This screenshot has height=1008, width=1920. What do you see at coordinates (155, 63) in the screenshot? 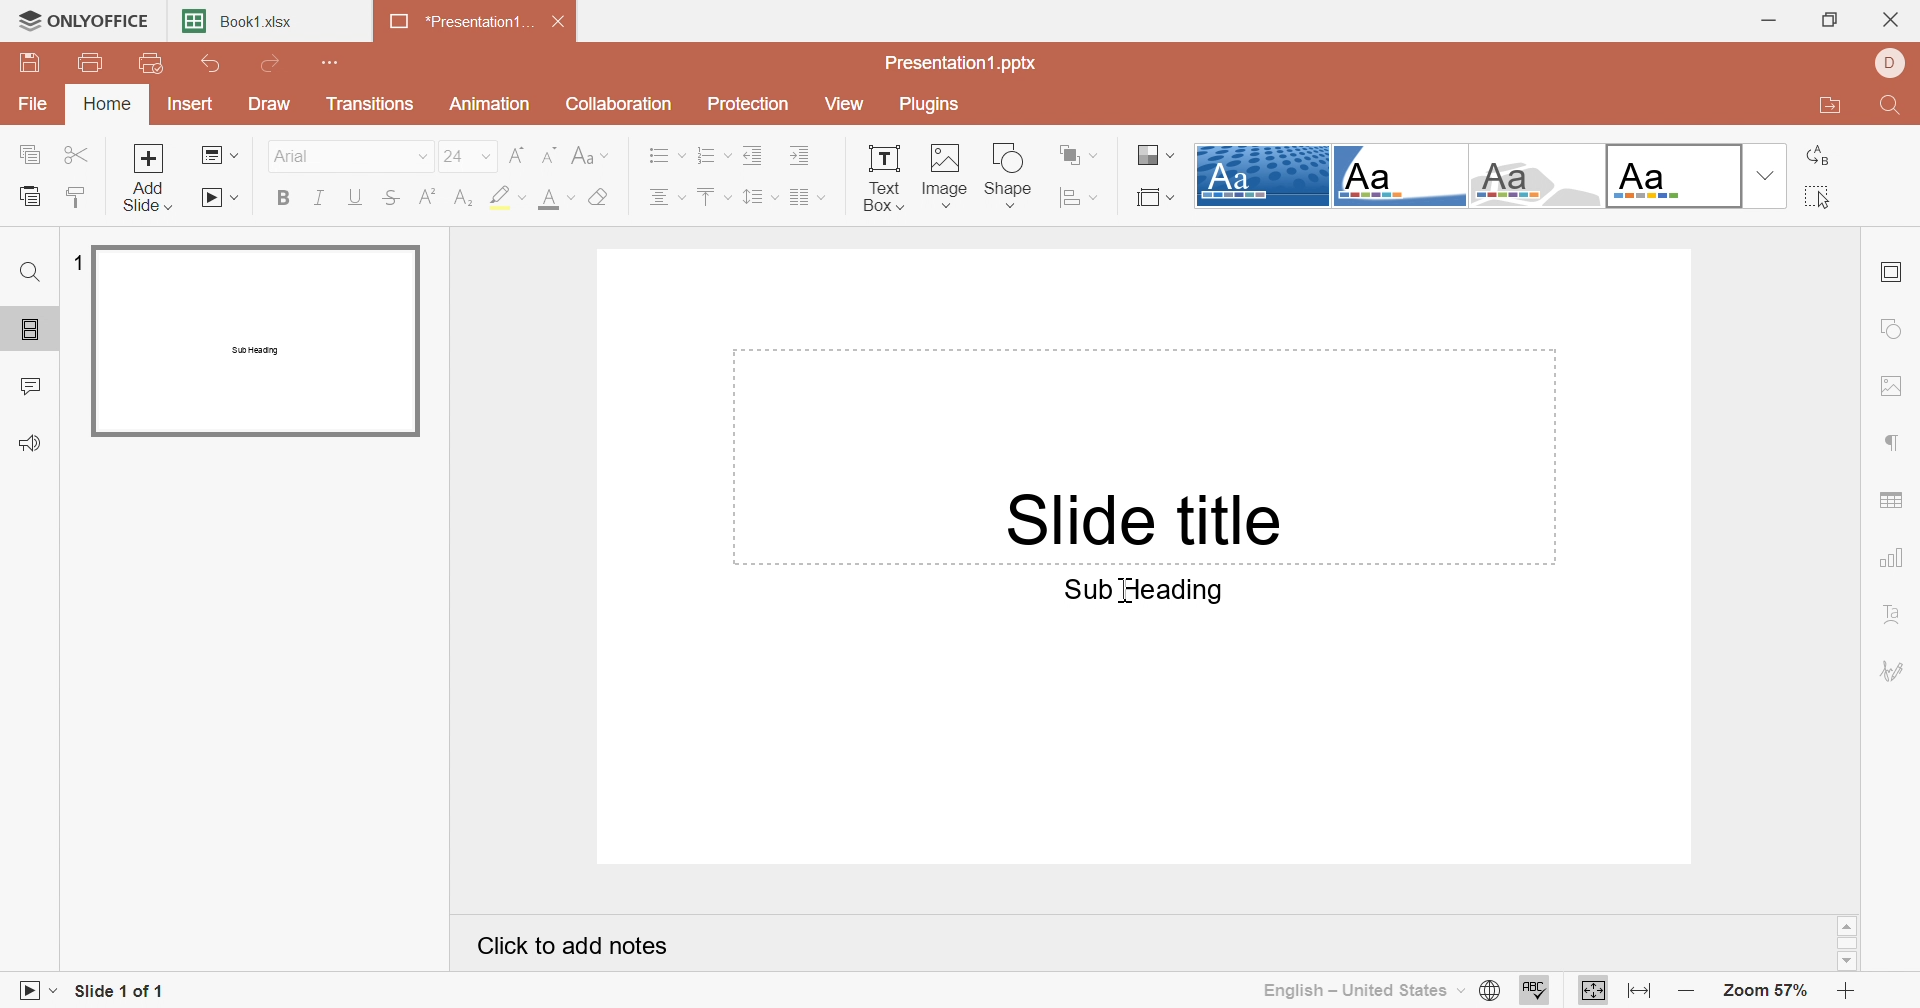
I see `Quick print` at bounding box center [155, 63].